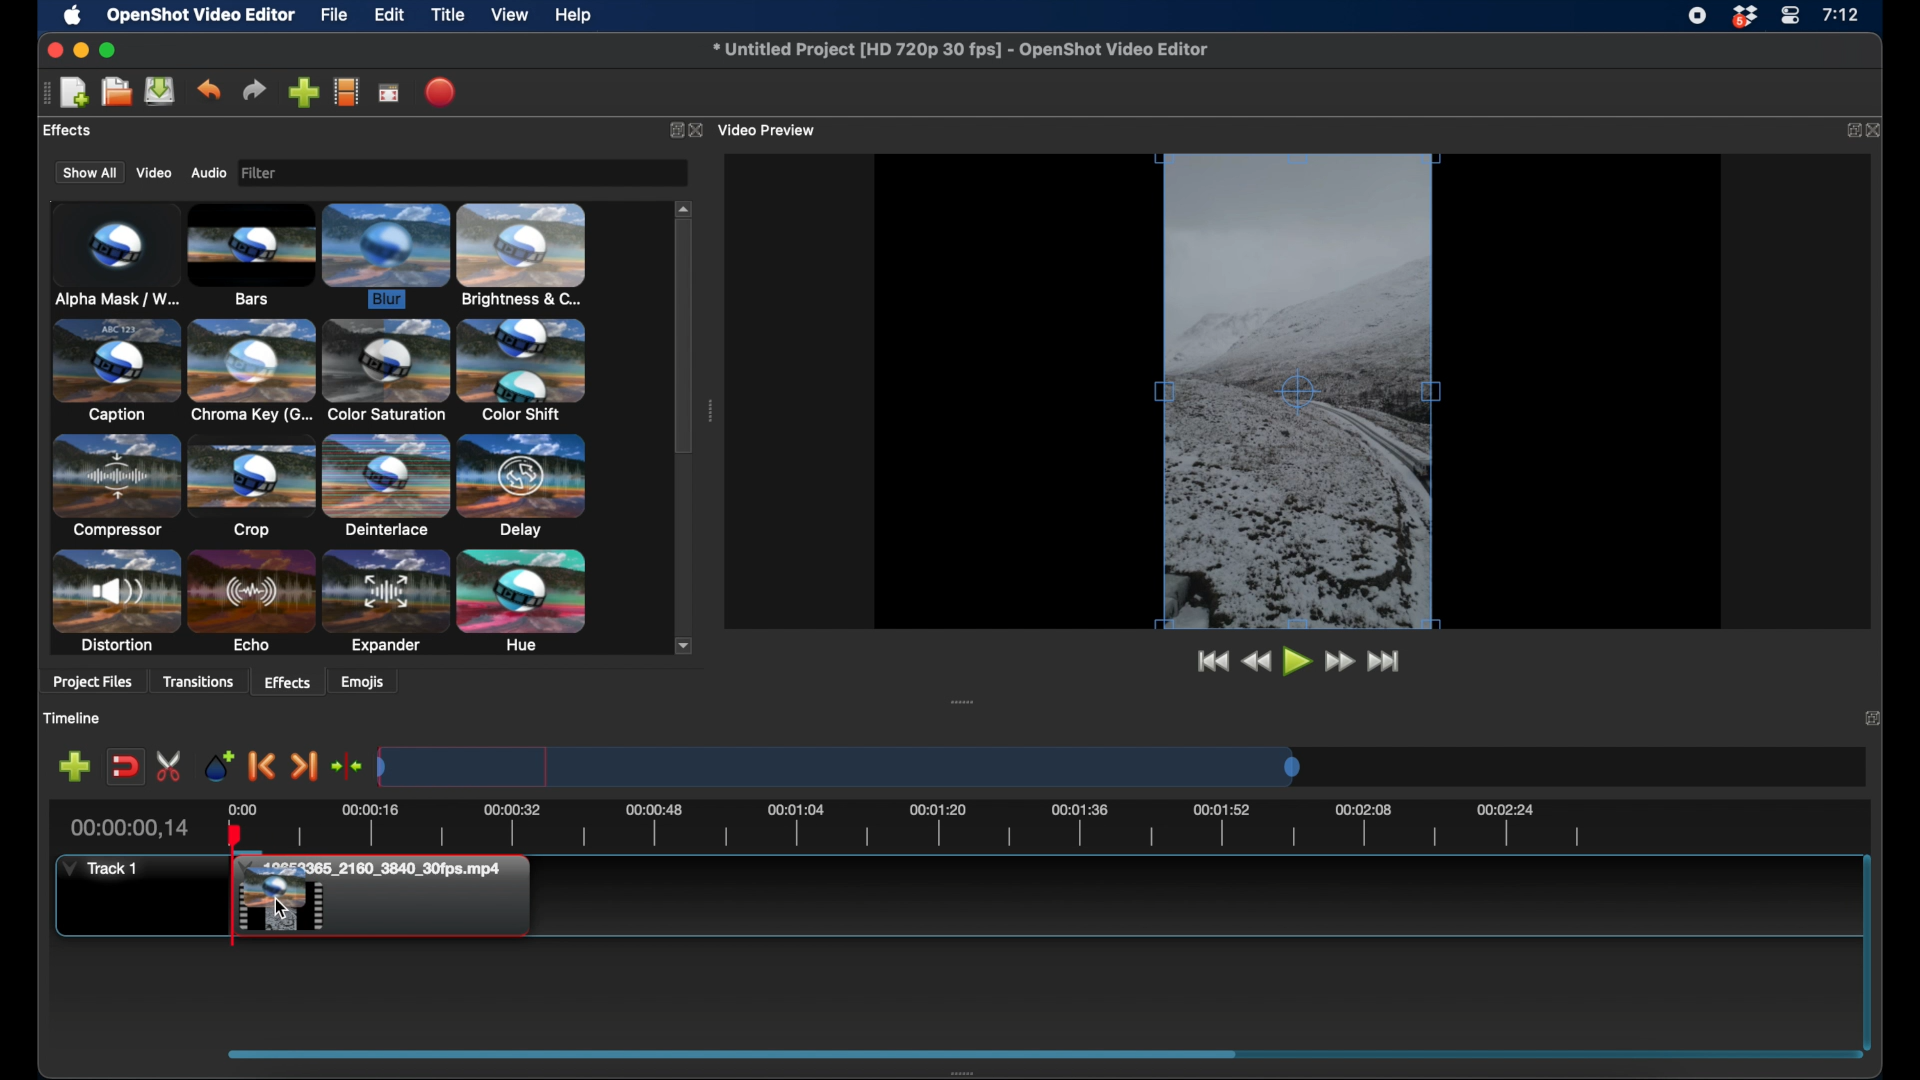 Image resolution: width=1920 pixels, height=1080 pixels. Describe the element at coordinates (386, 603) in the screenshot. I see `expander` at that location.